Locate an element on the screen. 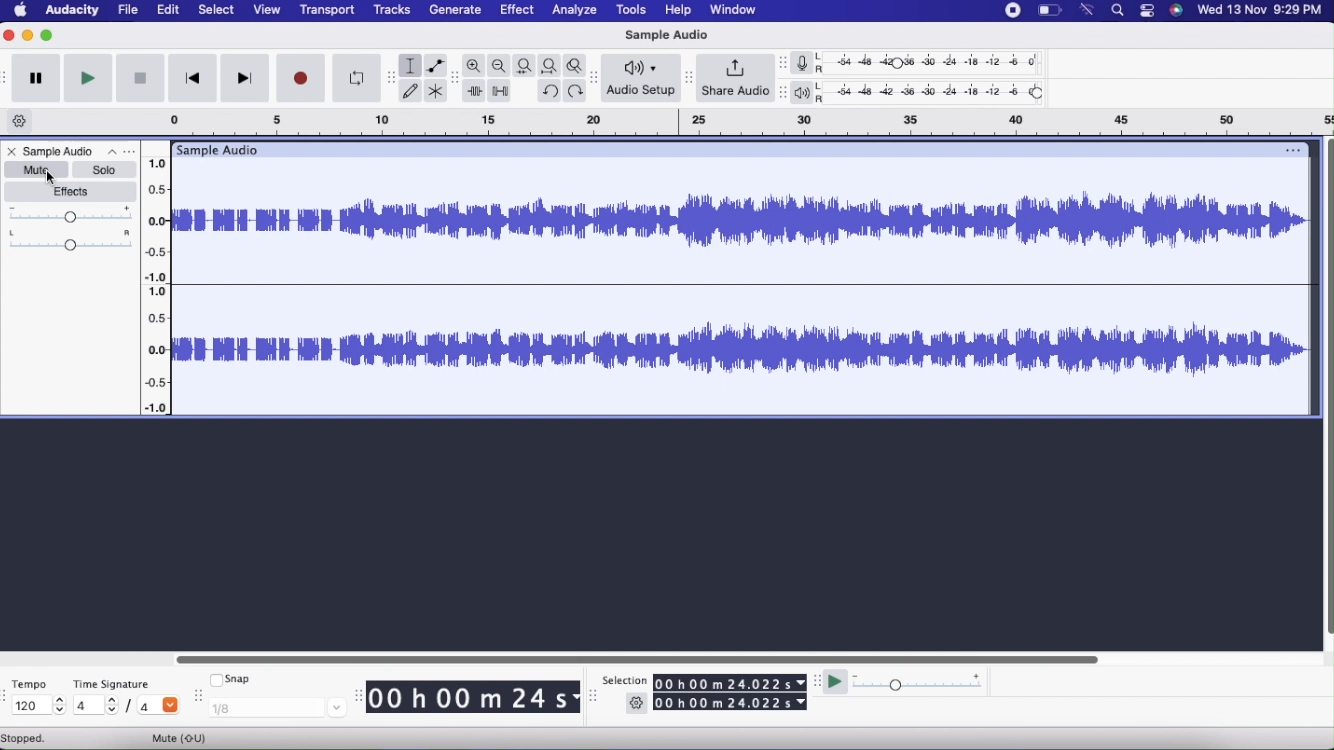 This screenshot has width=1334, height=750. Redo is located at coordinates (576, 91).